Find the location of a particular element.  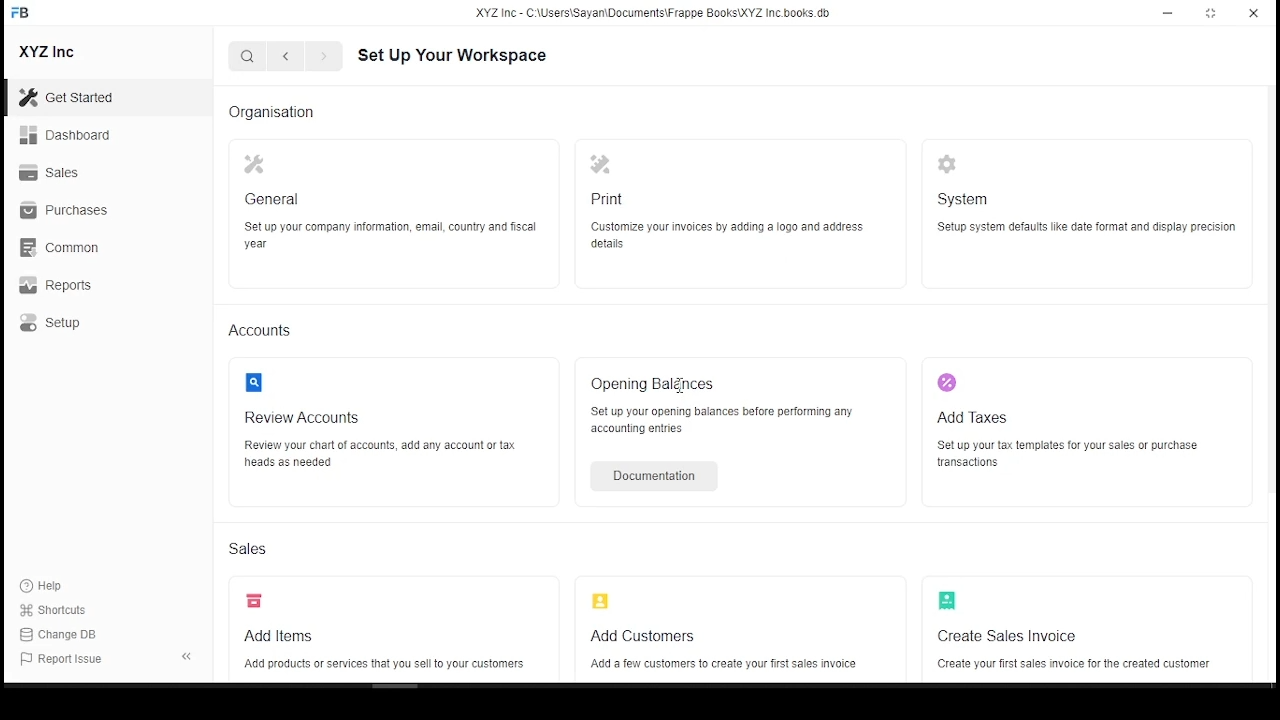

add items is located at coordinates (271, 636).